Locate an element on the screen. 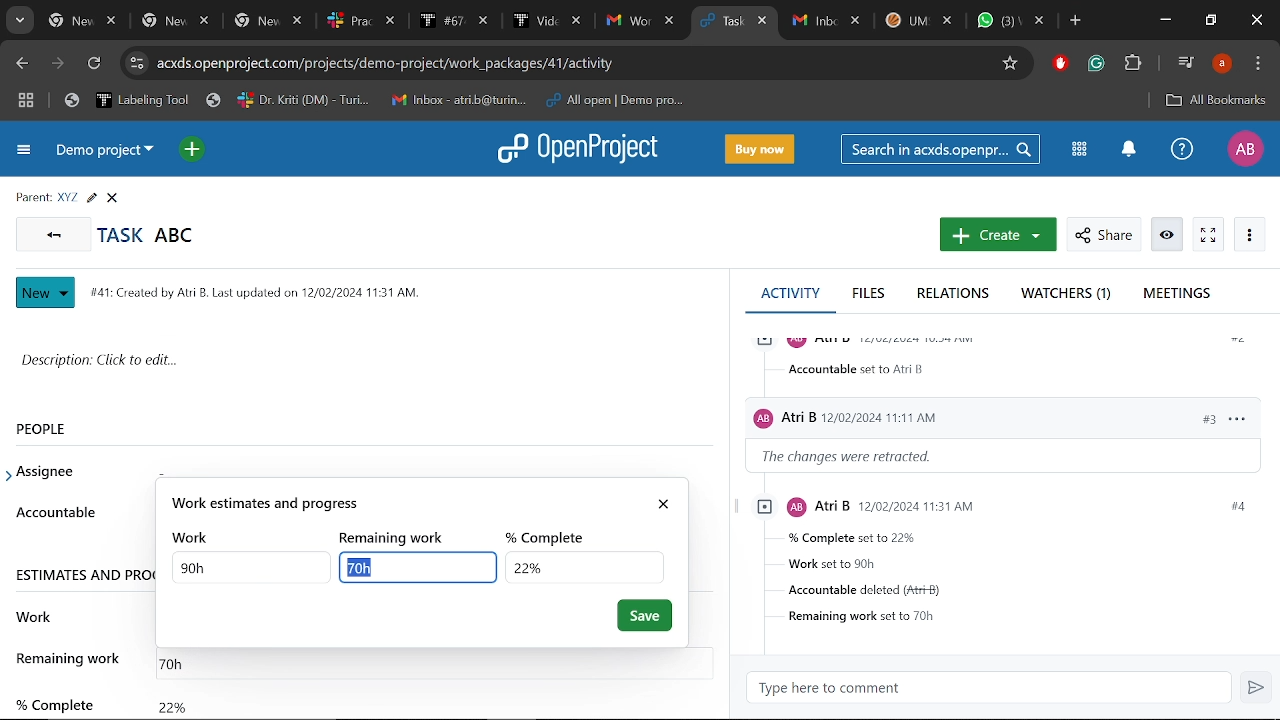  #3 is located at coordinates (1198, 418).